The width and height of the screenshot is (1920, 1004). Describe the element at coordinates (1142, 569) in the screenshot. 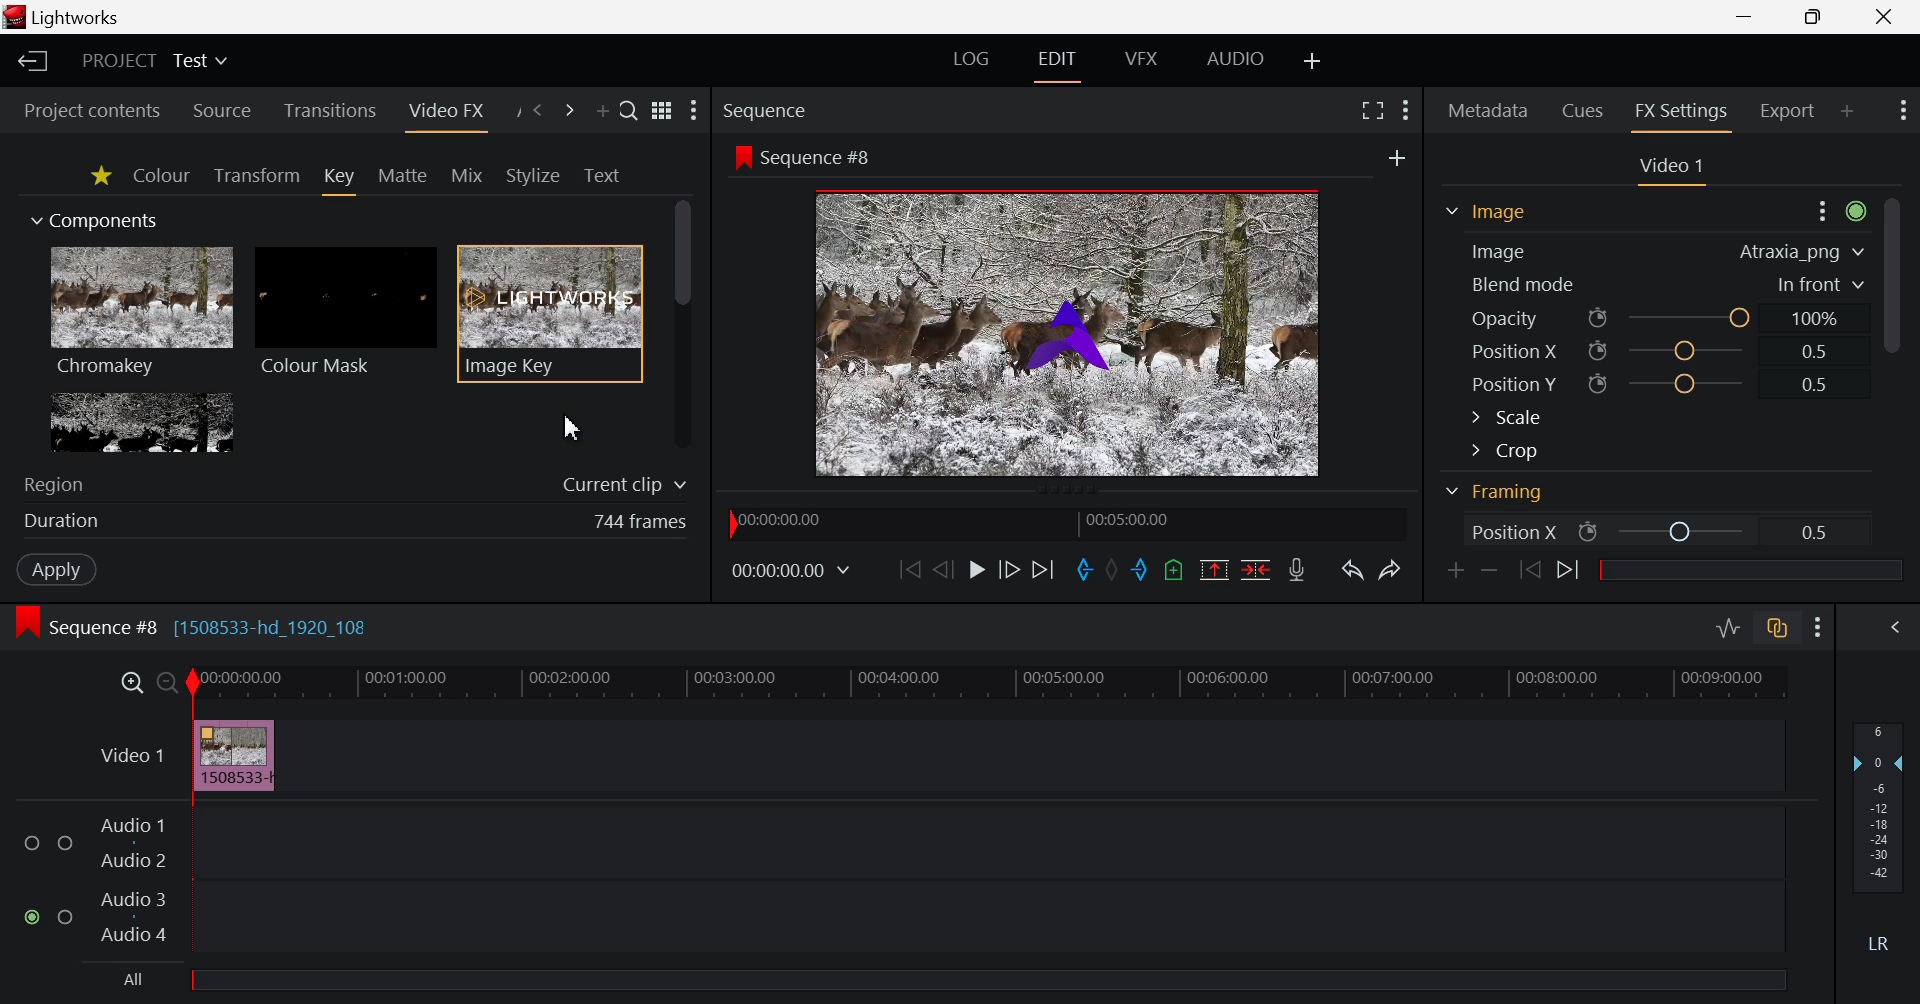

I see `Mark Out` at that location.